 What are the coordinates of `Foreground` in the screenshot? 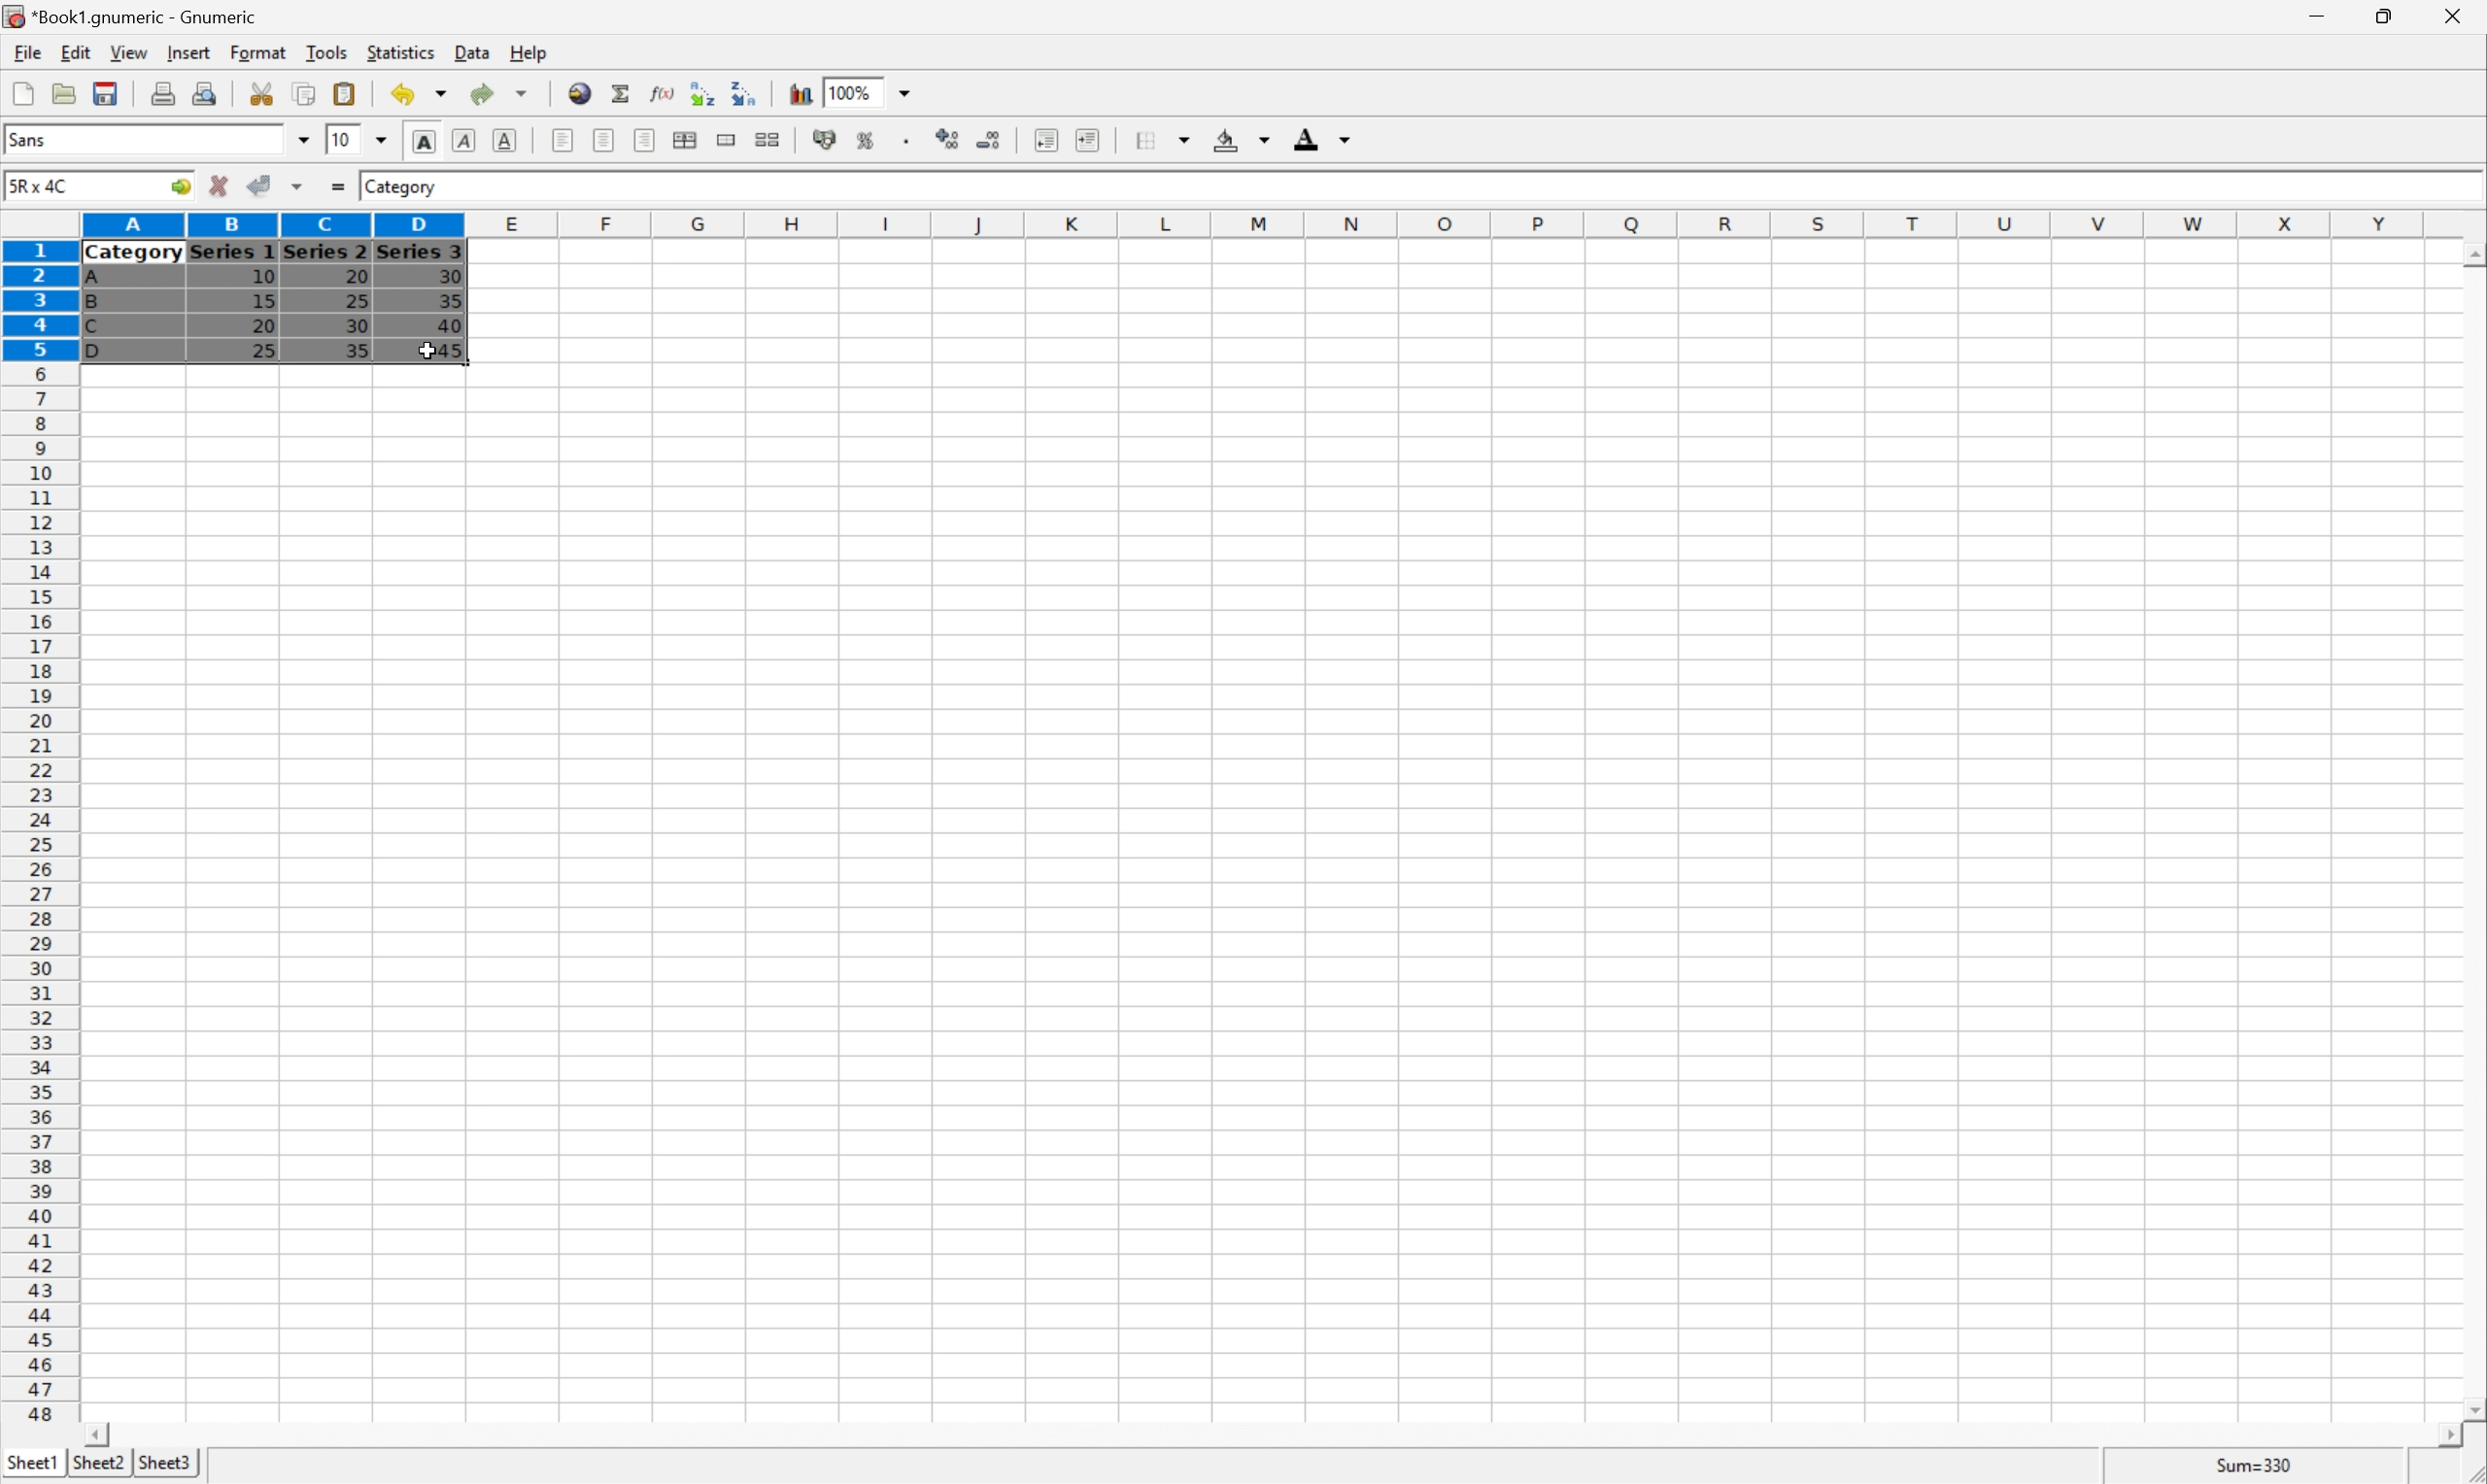 It's located at (1320, 136).